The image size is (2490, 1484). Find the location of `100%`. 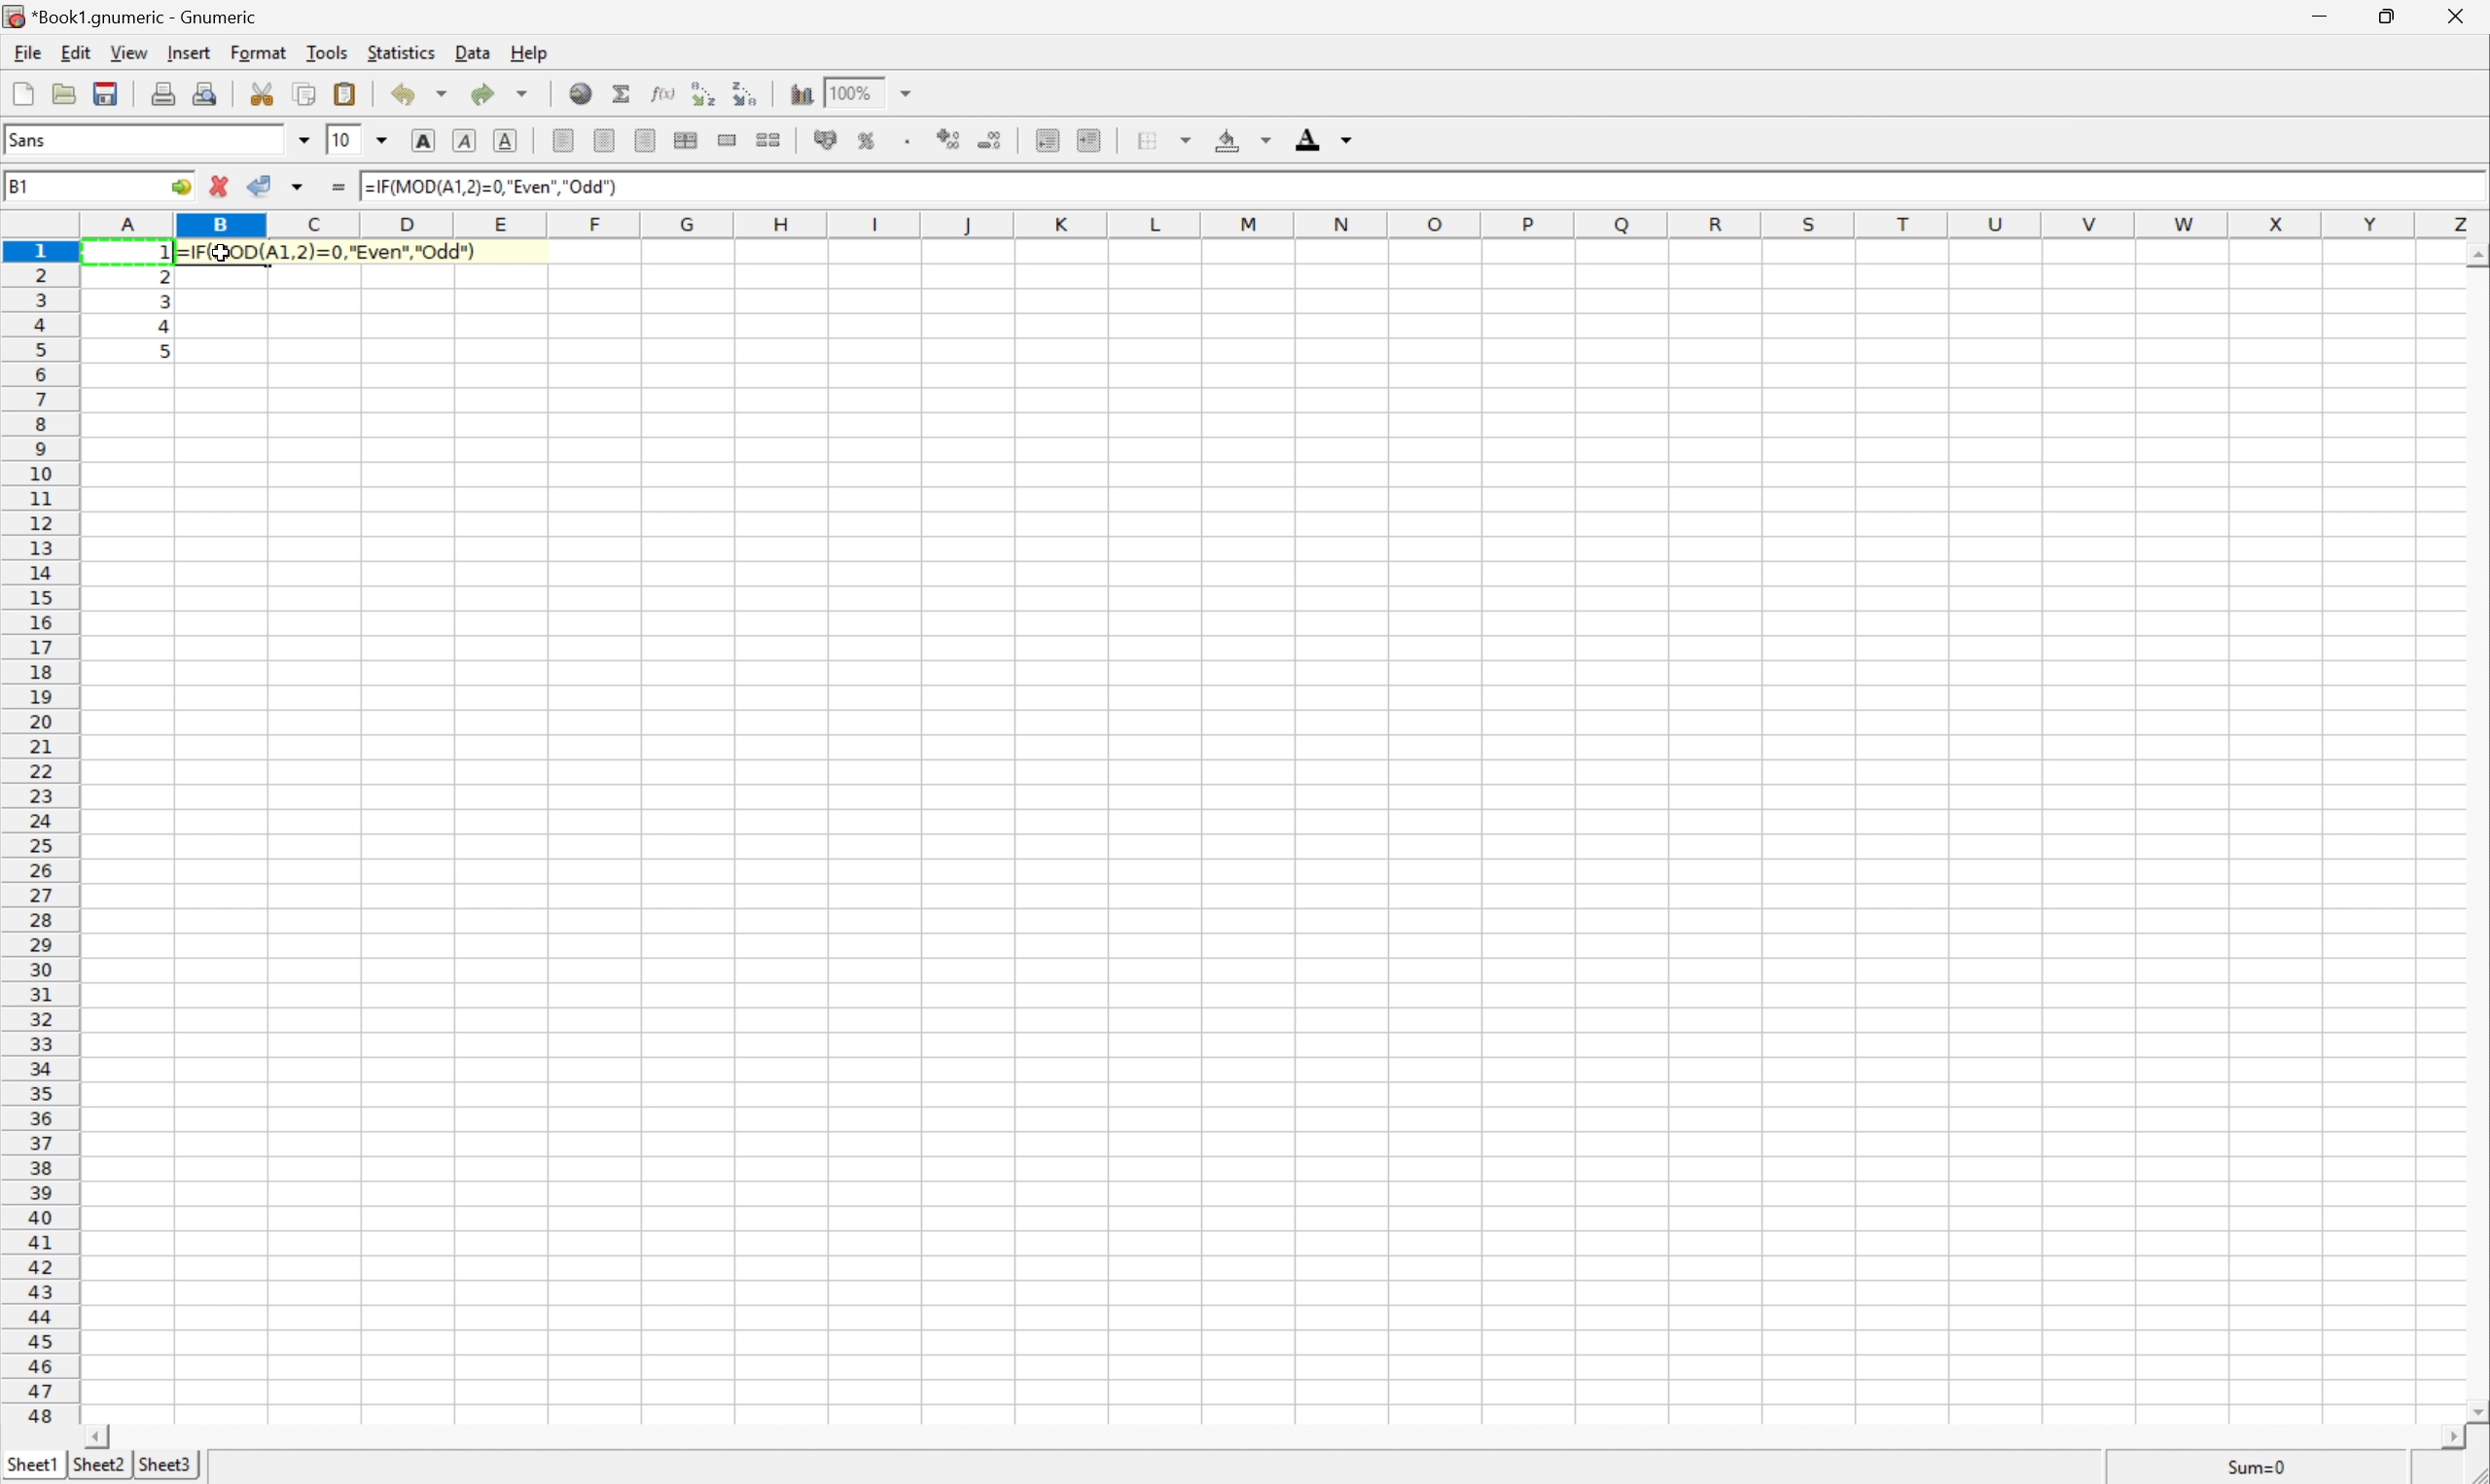

100% is located at coordinates (855, 91).